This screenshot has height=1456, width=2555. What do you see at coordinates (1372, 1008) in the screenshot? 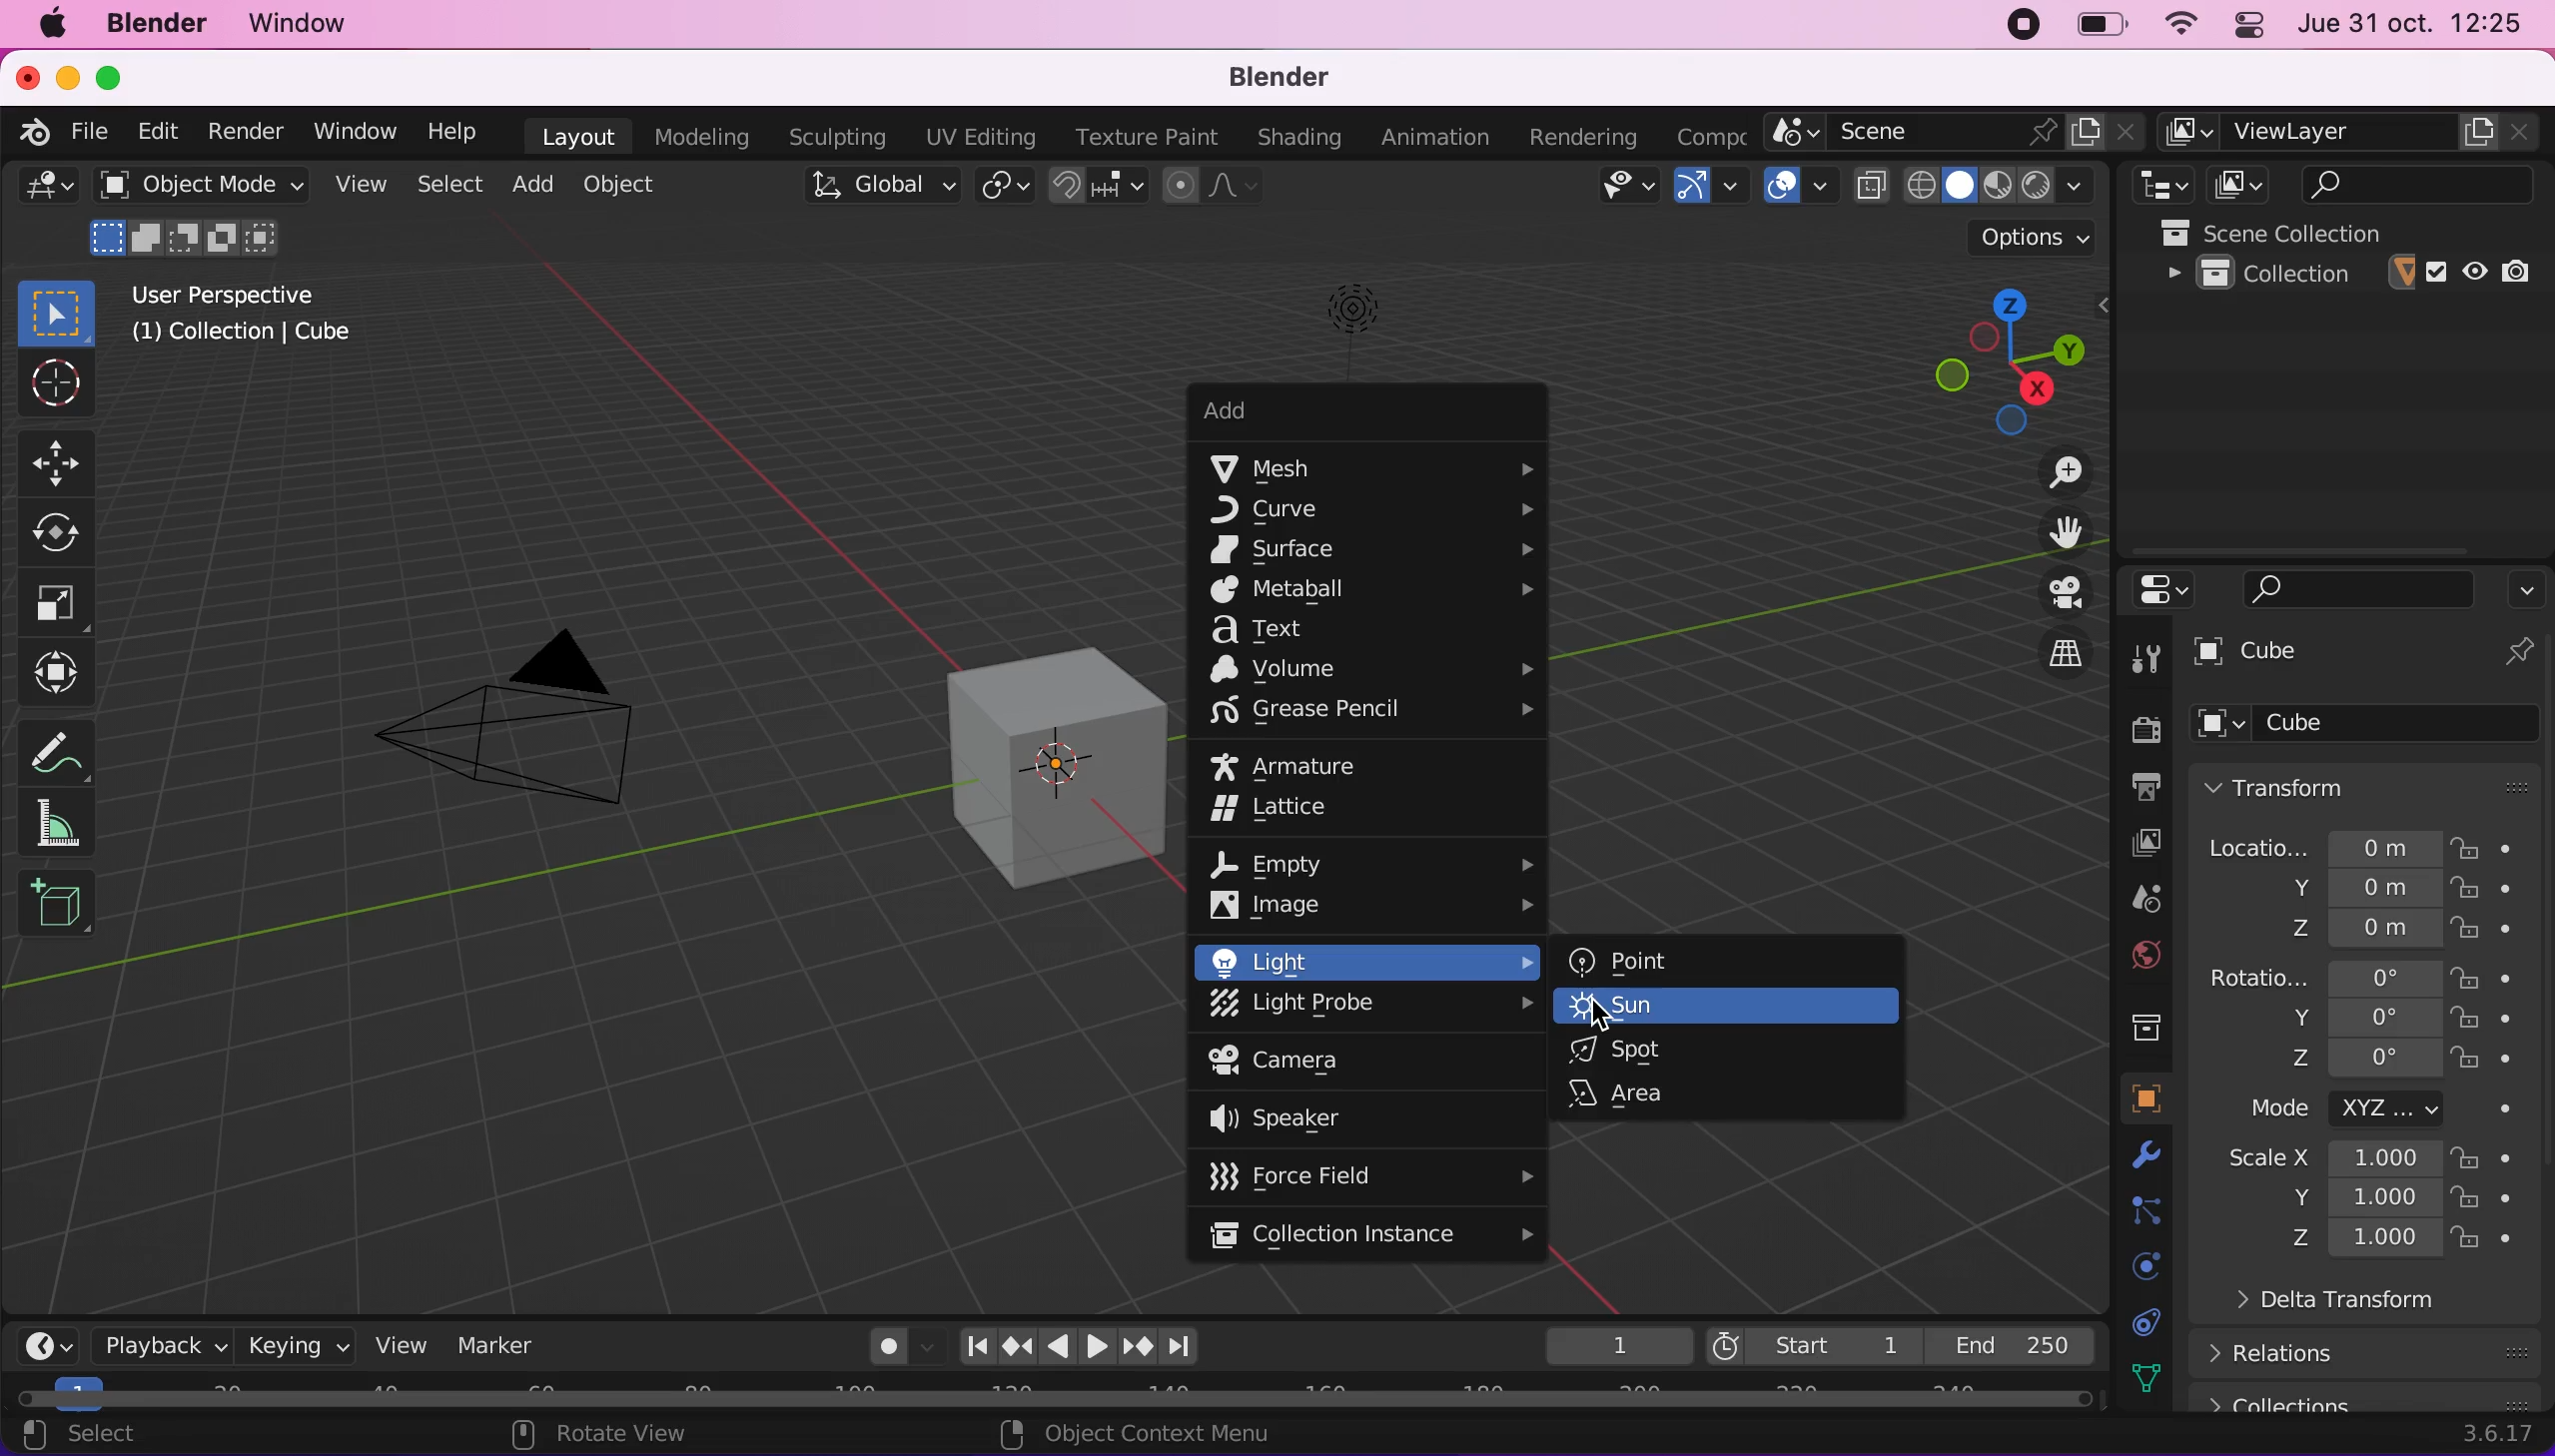
I see `light probe` at bounding box center [1372, 1008].